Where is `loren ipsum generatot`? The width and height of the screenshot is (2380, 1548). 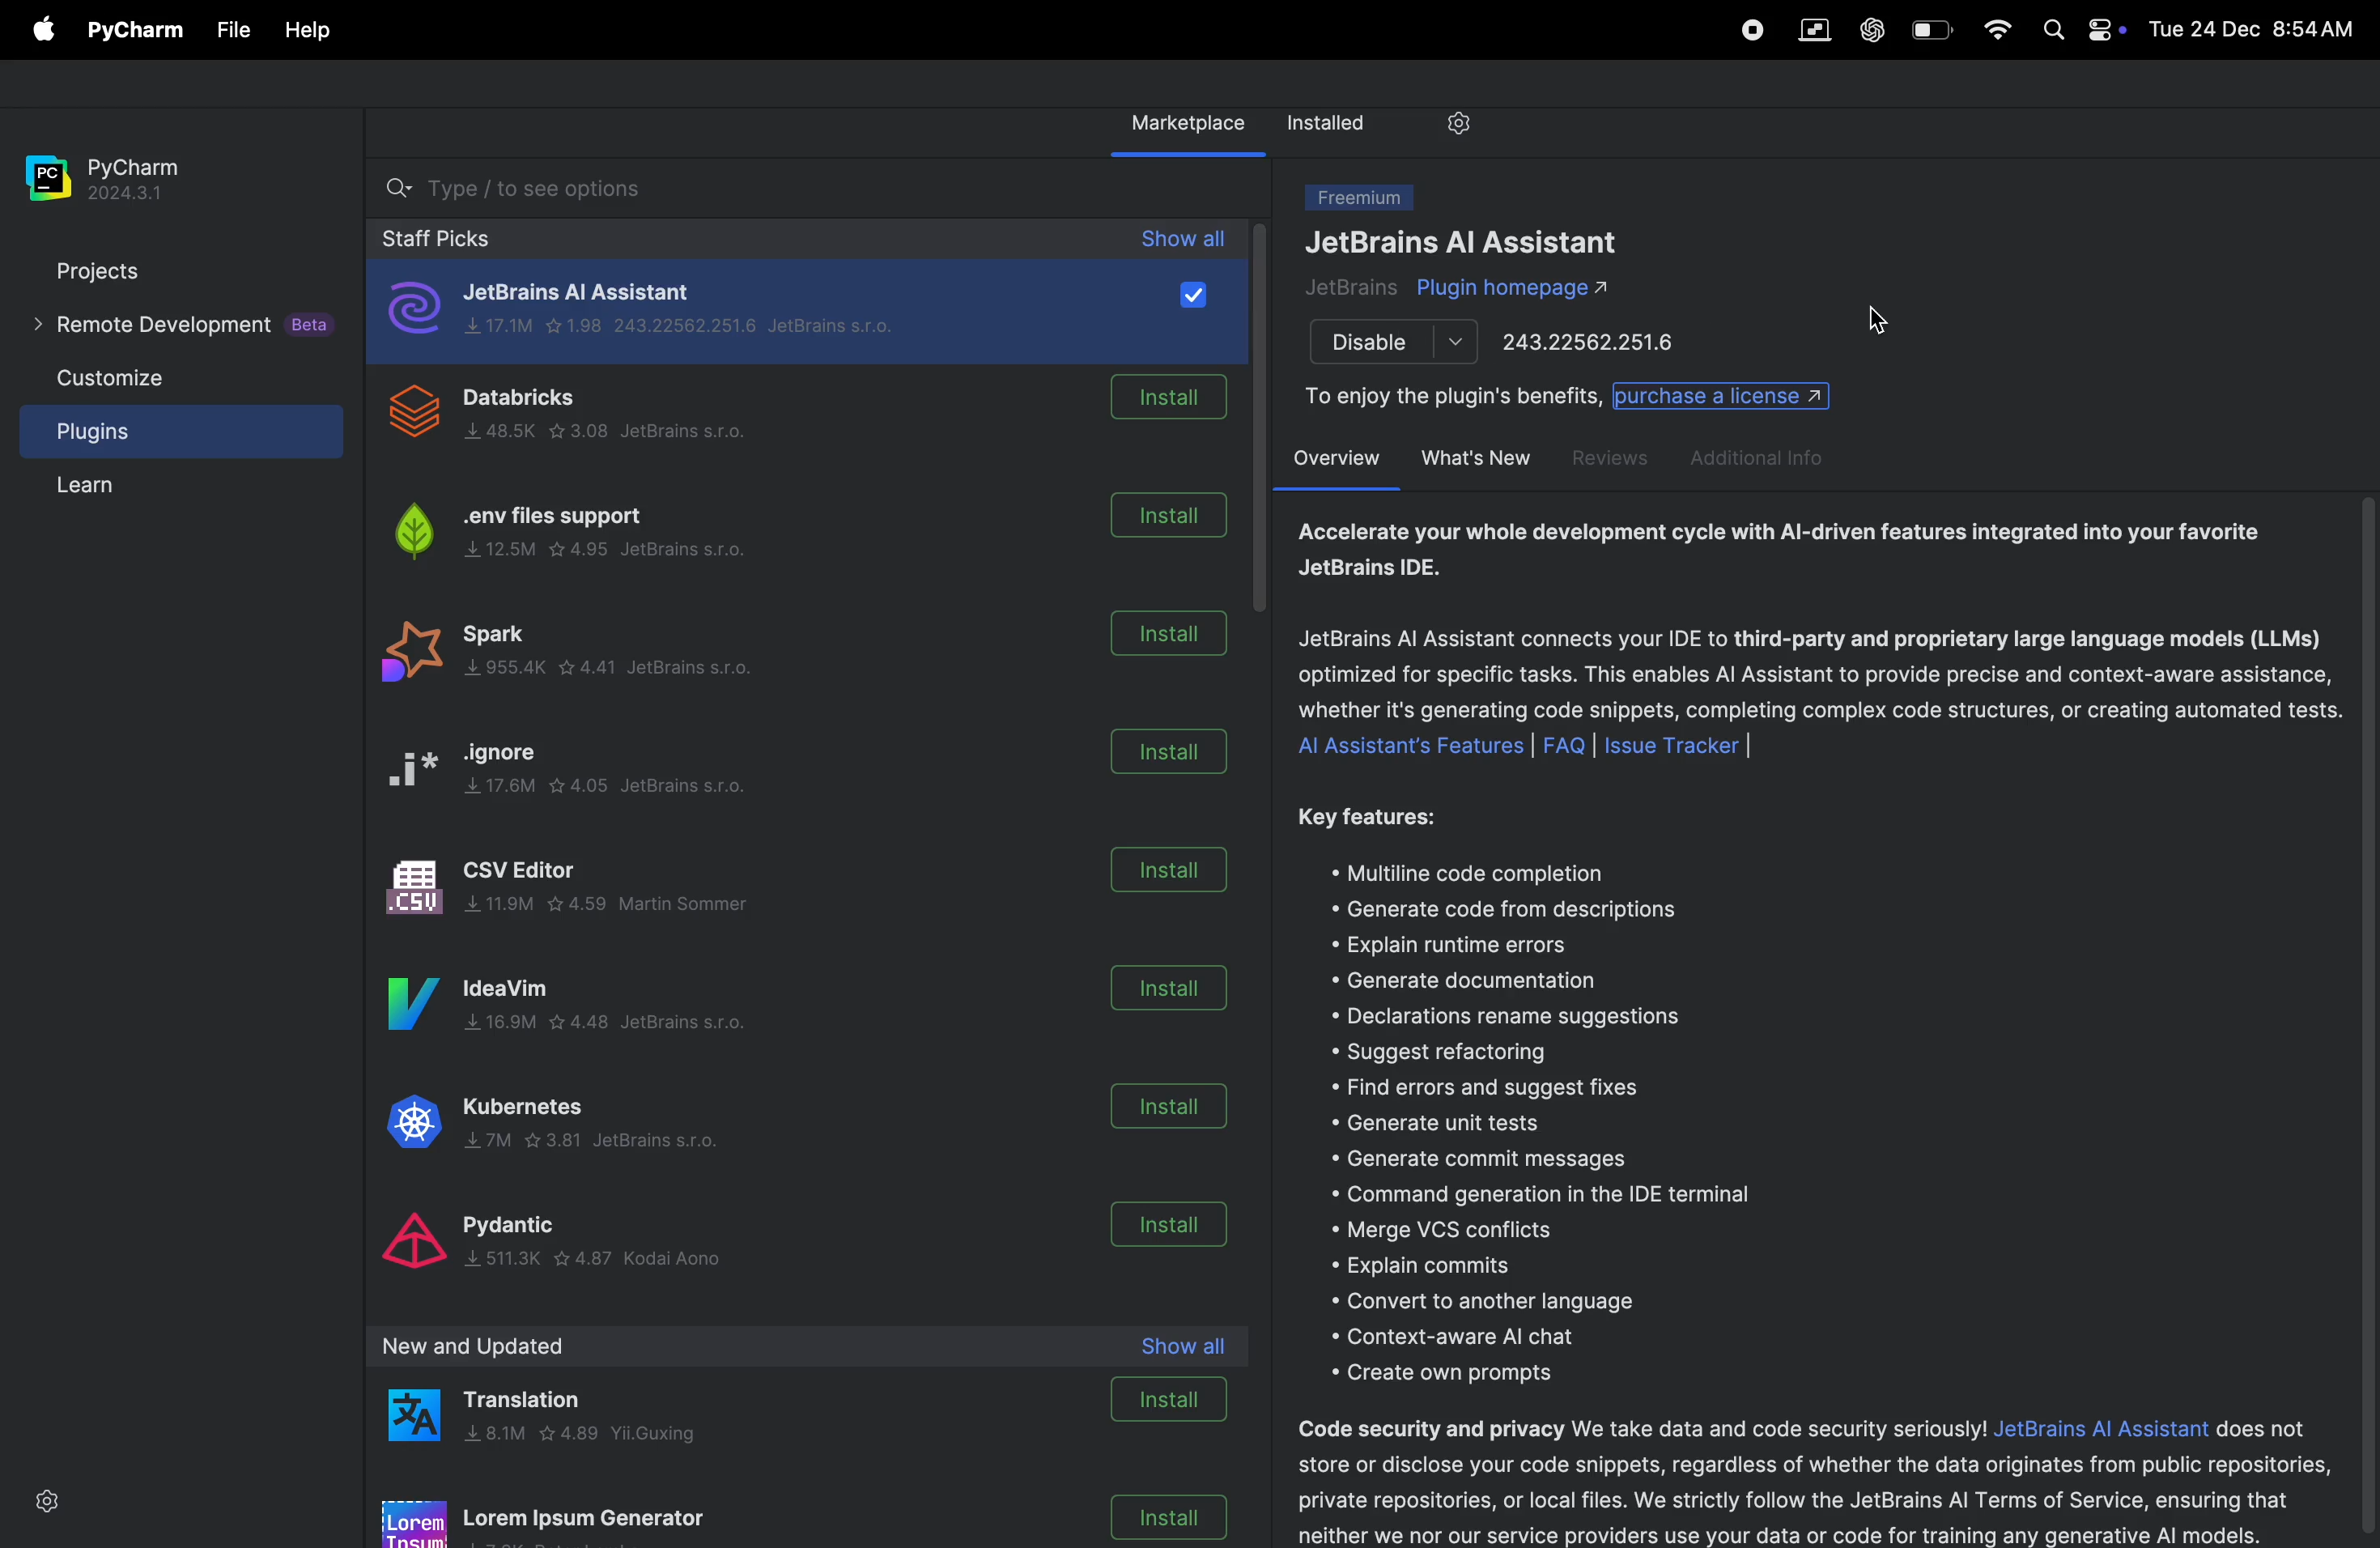
loren ipsum generatot is located at coordinates (579, 1521).